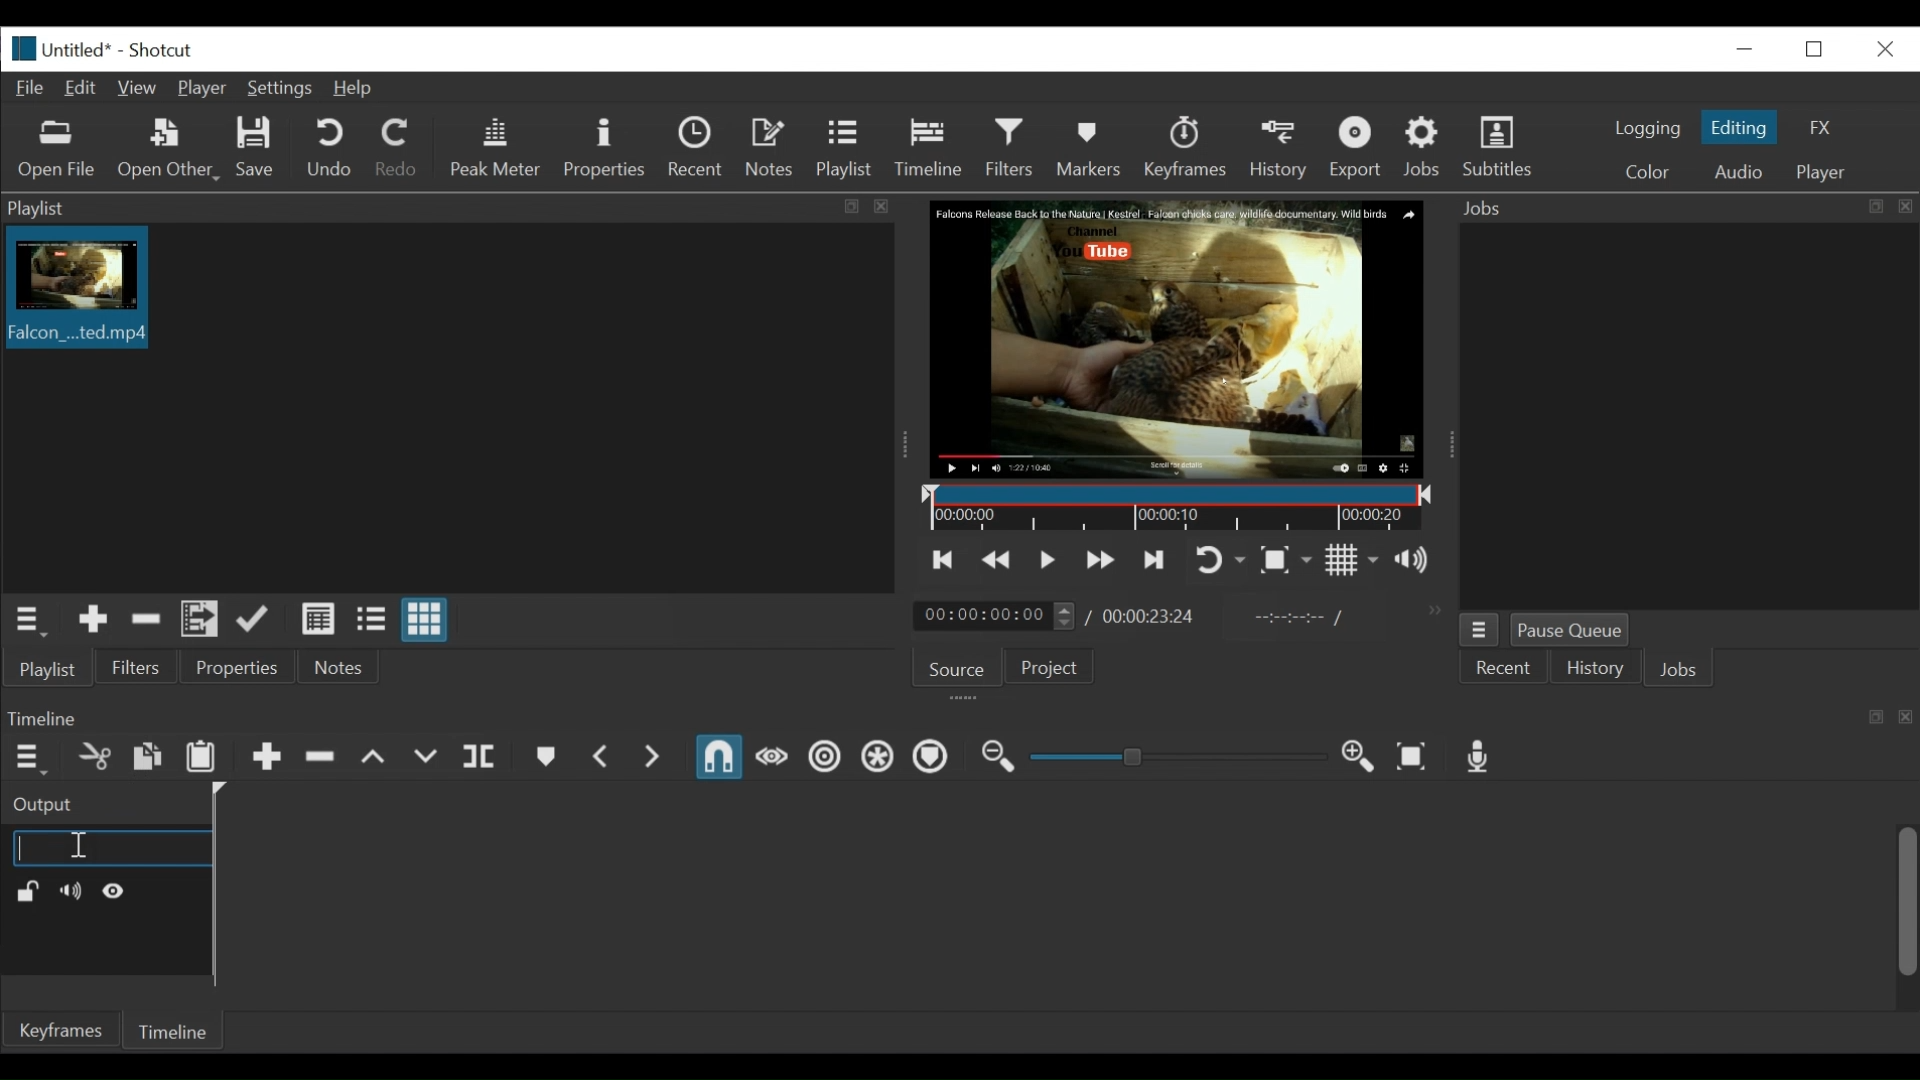  Describe the element at coordinates (1745, 49) in the screenshot. I see `minimize` at that location.